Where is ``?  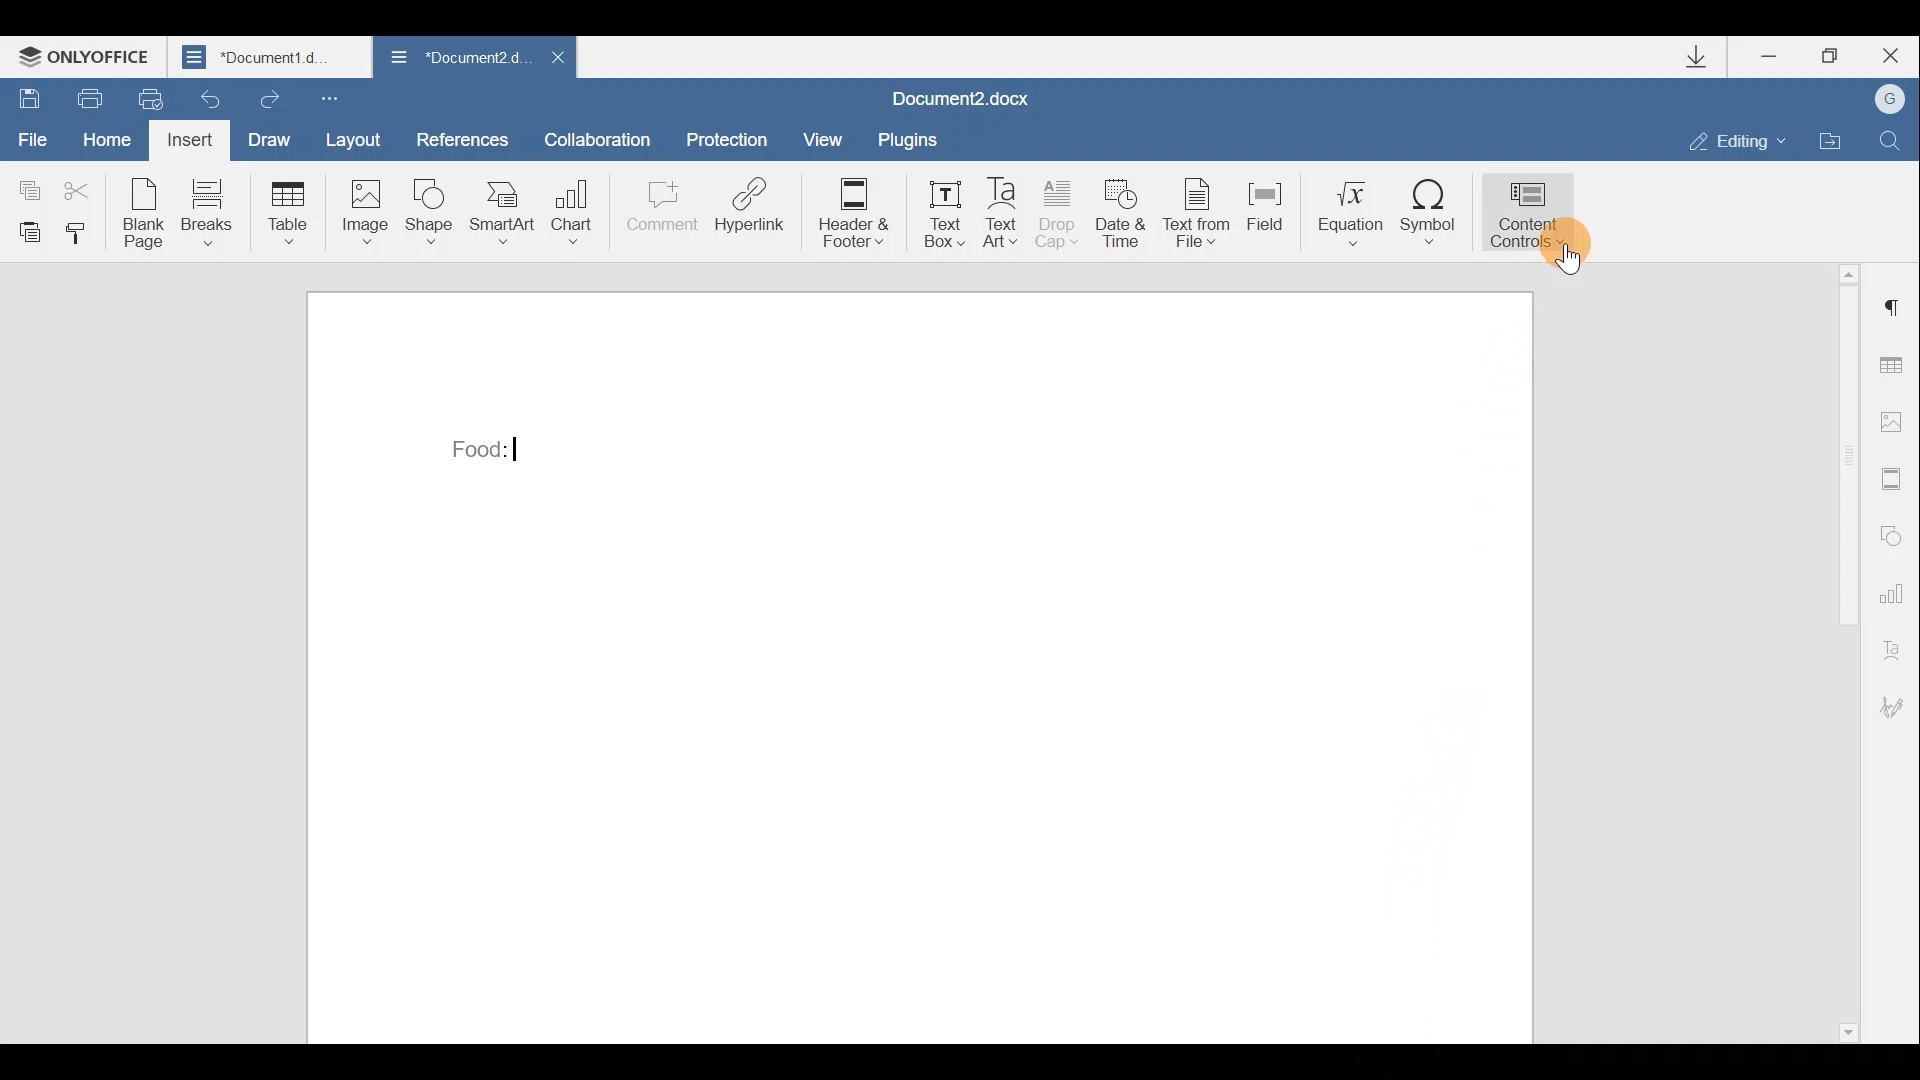
 is located at coordinates (1572, 263).